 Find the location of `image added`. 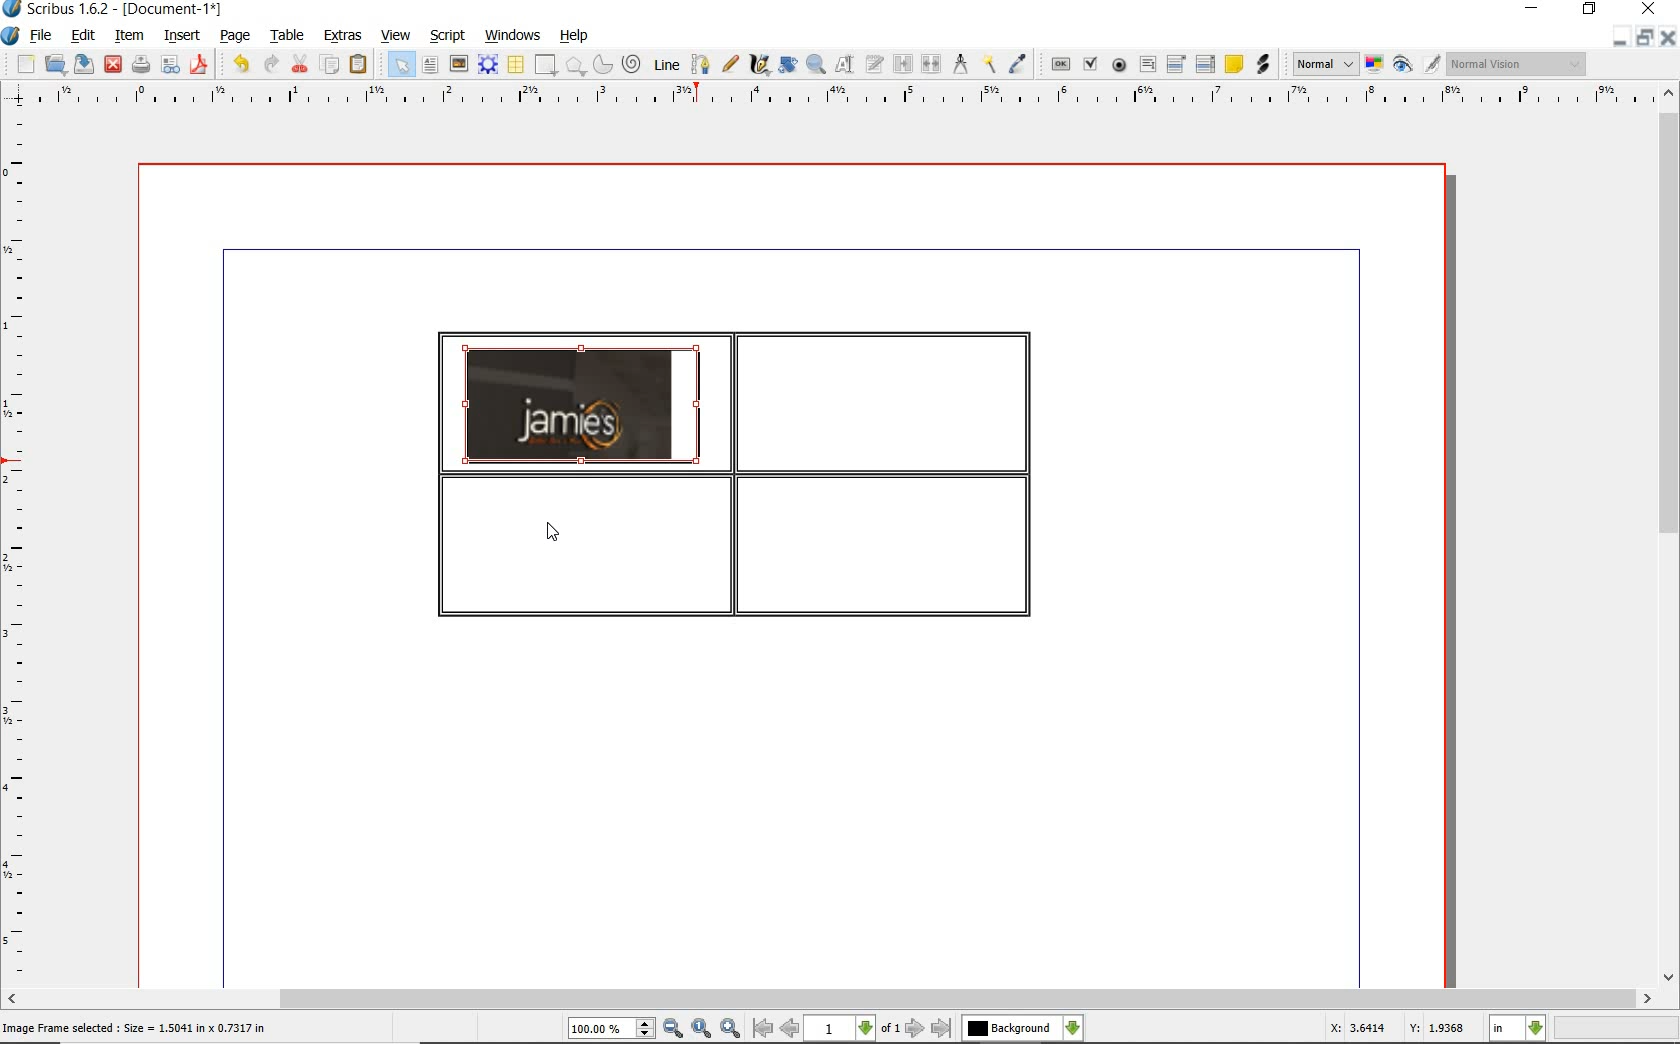

image added is located at coordinates (583, 405).